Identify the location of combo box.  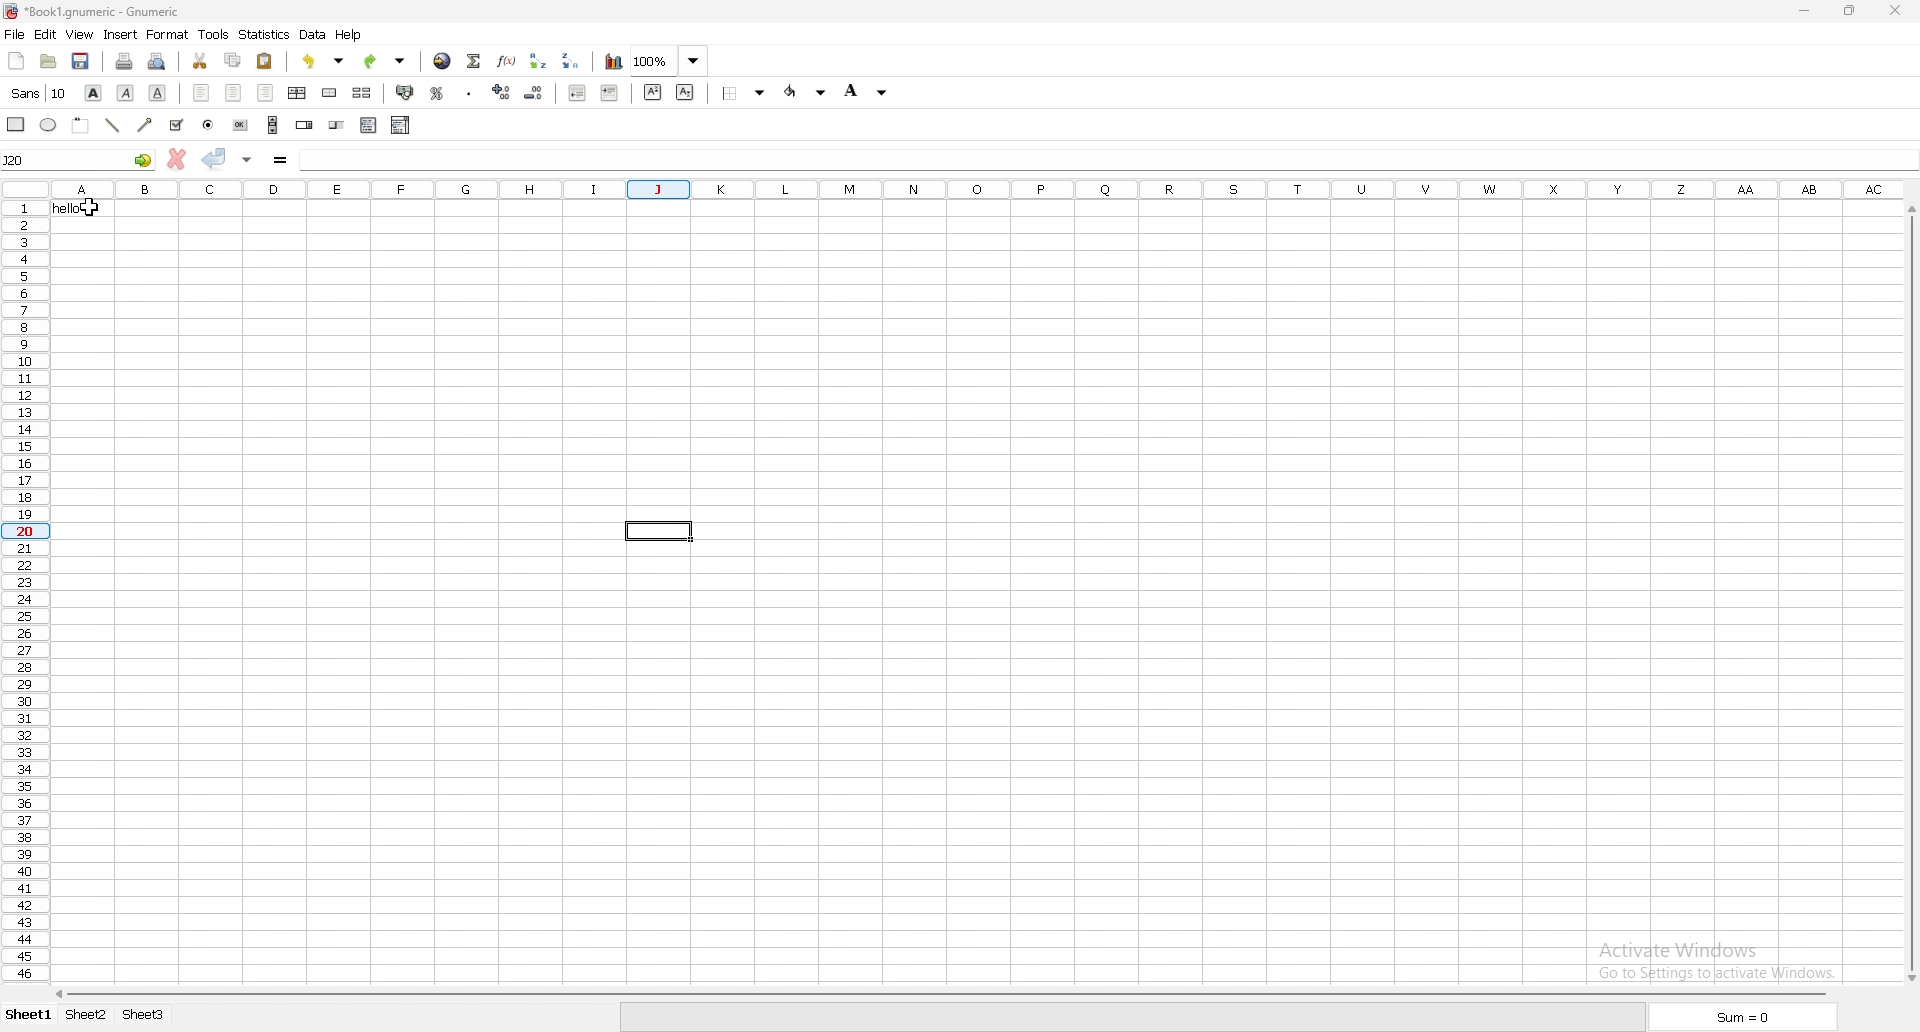
(400, 125).